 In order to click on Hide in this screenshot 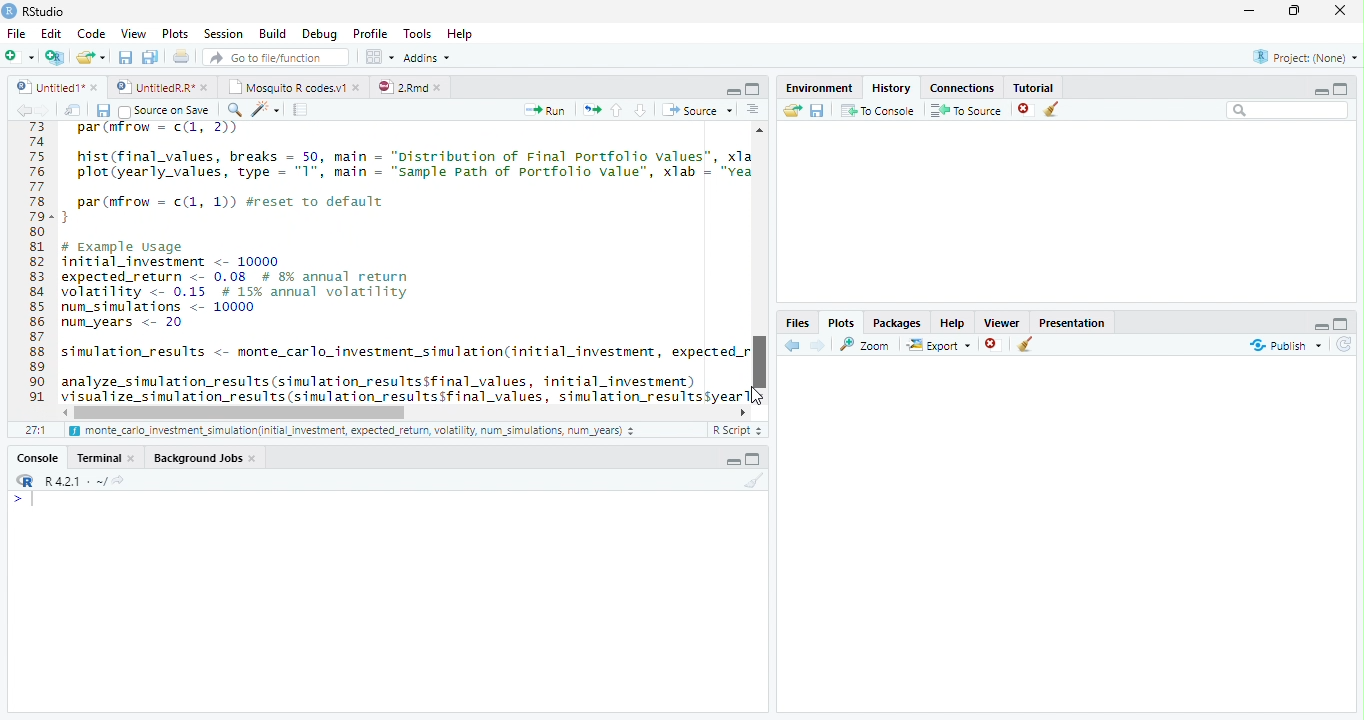, I will do `click(1319, 324)`.